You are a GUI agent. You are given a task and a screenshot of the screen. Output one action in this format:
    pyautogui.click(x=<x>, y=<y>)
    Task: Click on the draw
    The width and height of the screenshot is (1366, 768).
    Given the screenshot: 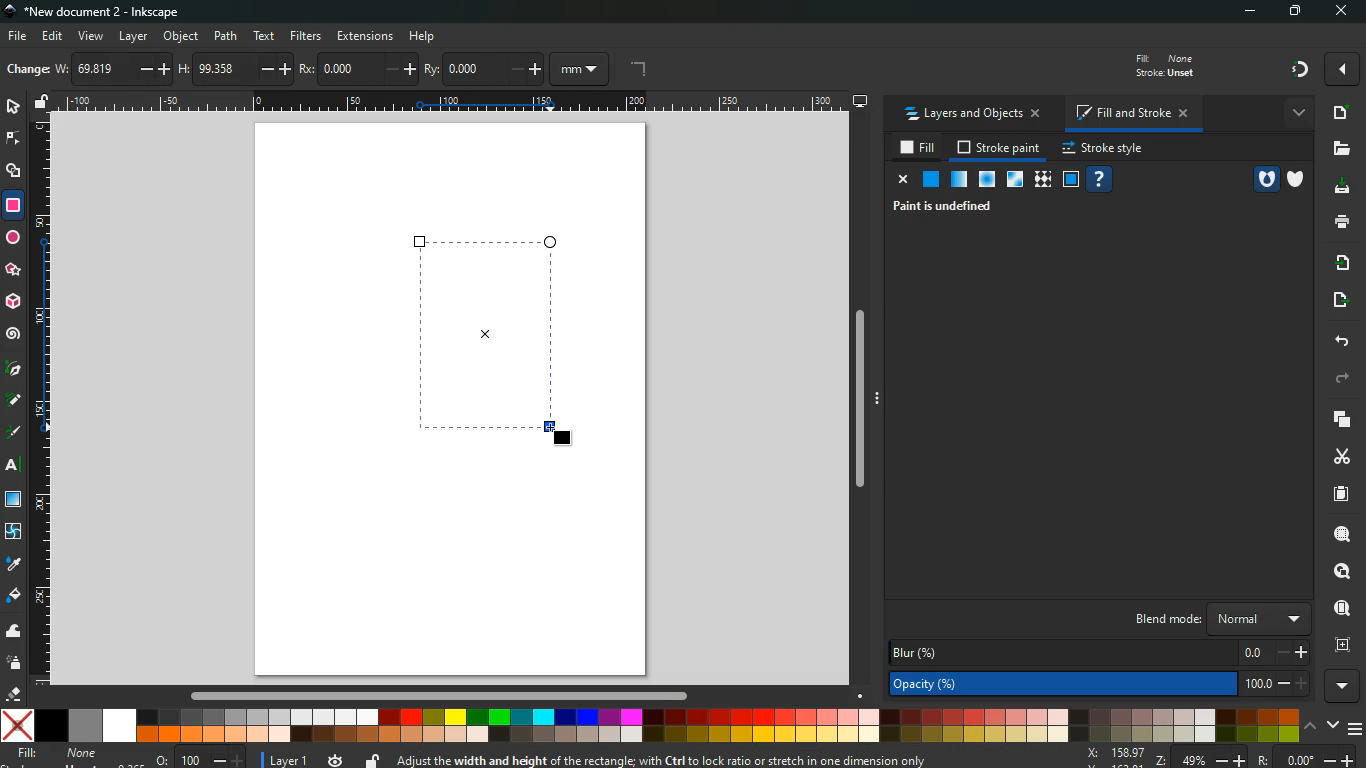 What is the action you would take?
    pyautogui.click(x=14, y=433)
    